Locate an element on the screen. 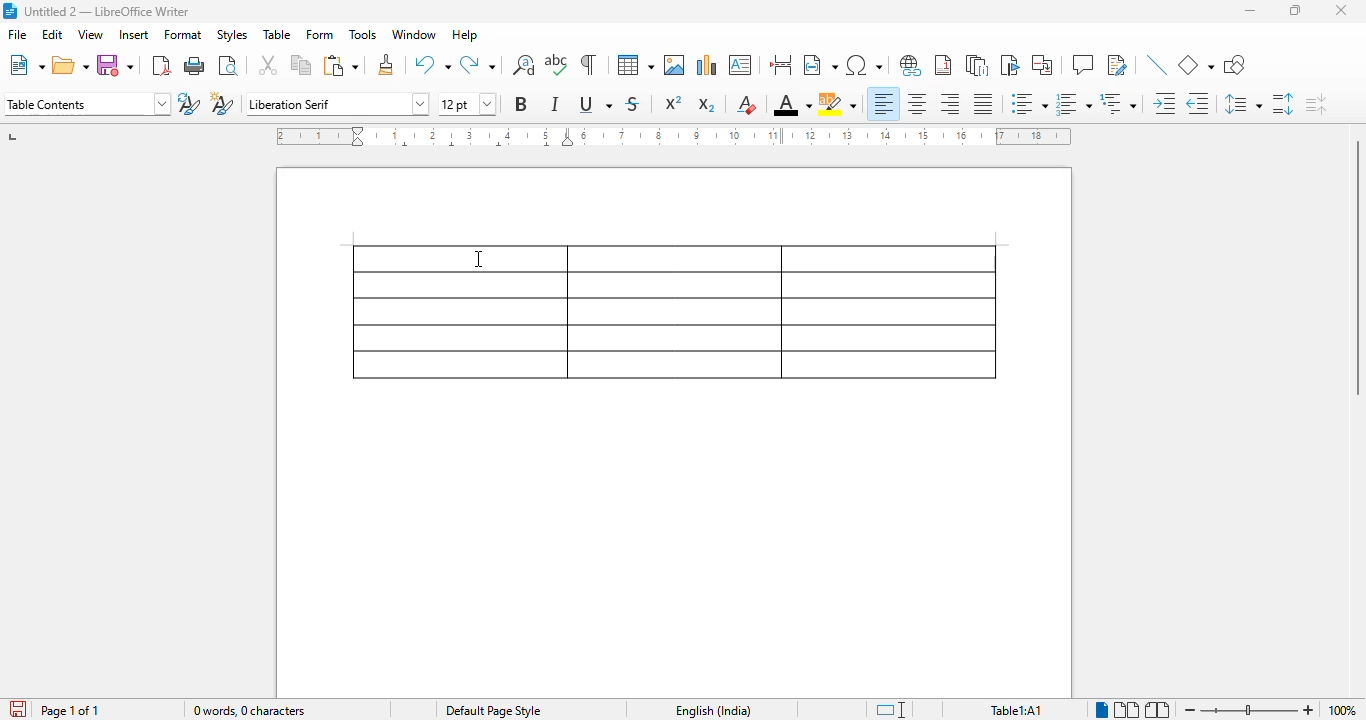 The height and width of the screenshot is (720, 1366). zoom in is located at coordinates (1307, 710).